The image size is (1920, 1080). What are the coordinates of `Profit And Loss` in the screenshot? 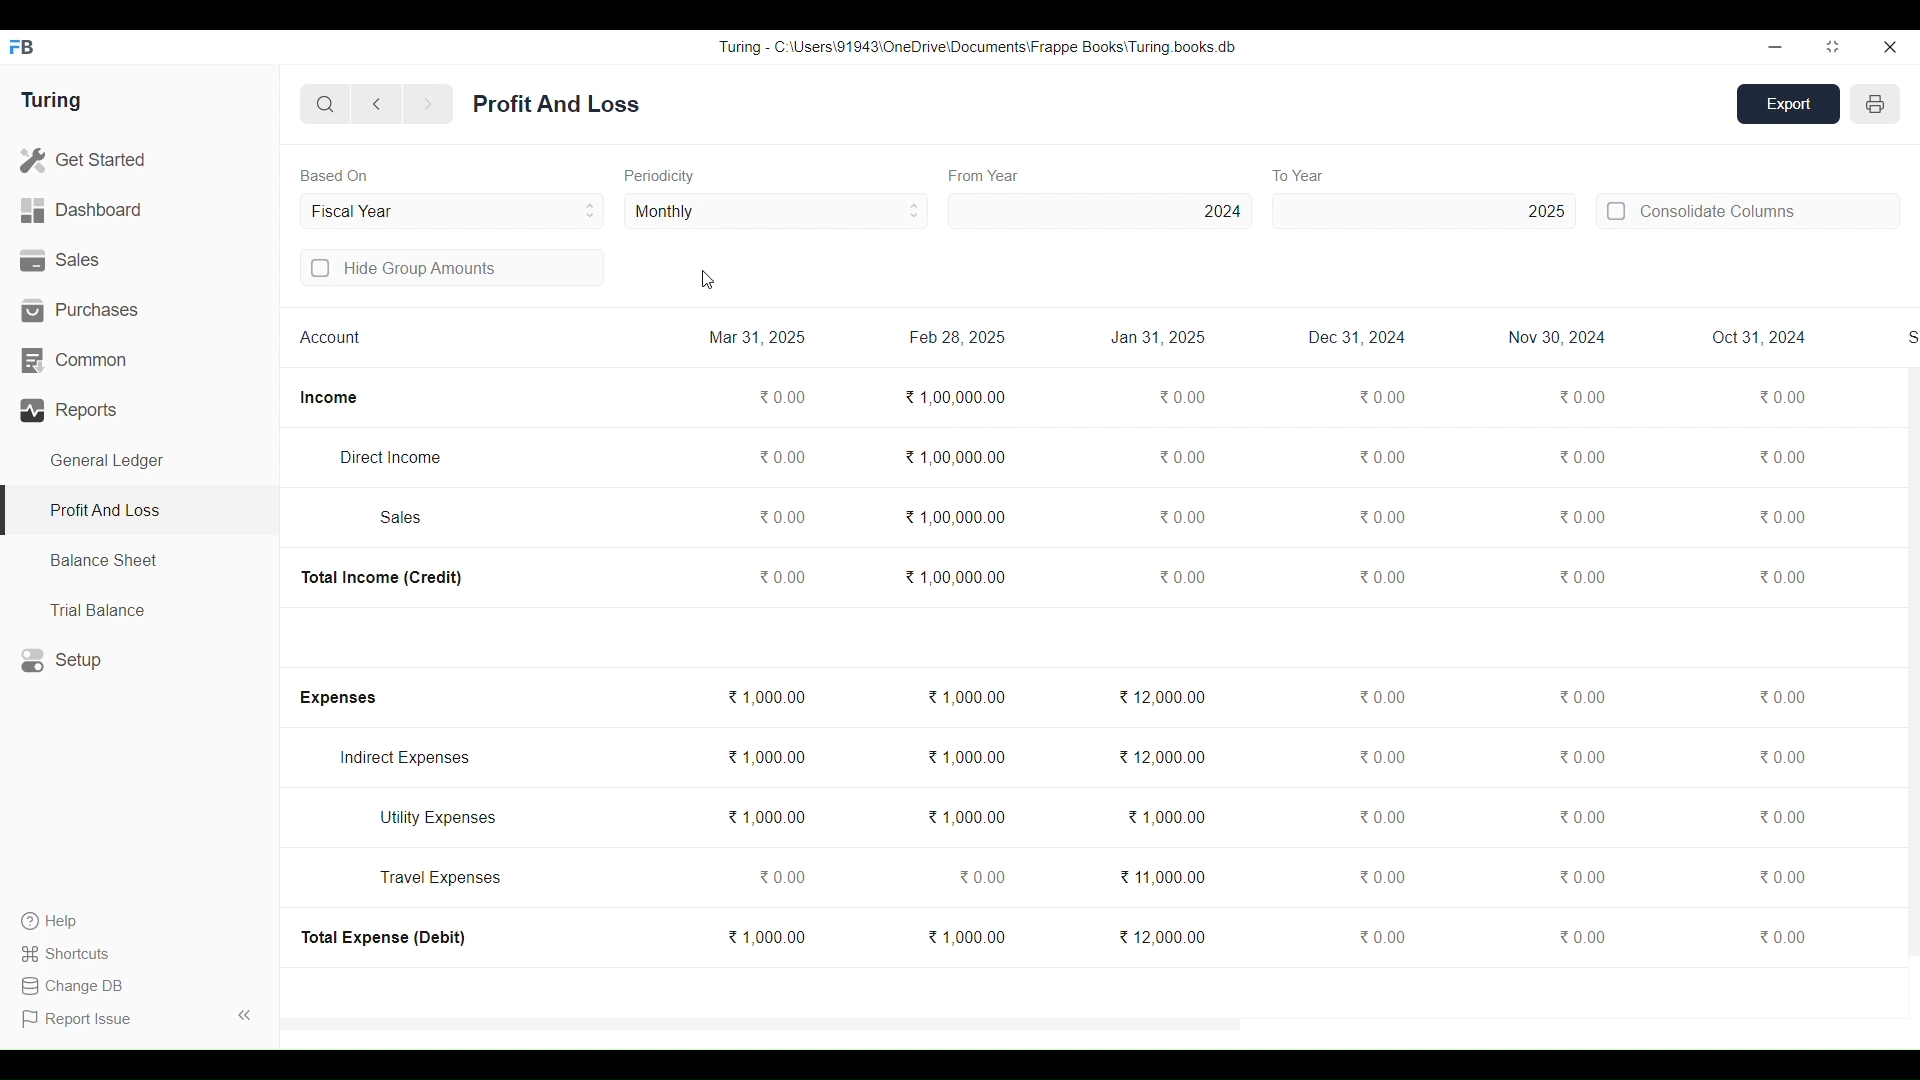 It's located at (556, 104).